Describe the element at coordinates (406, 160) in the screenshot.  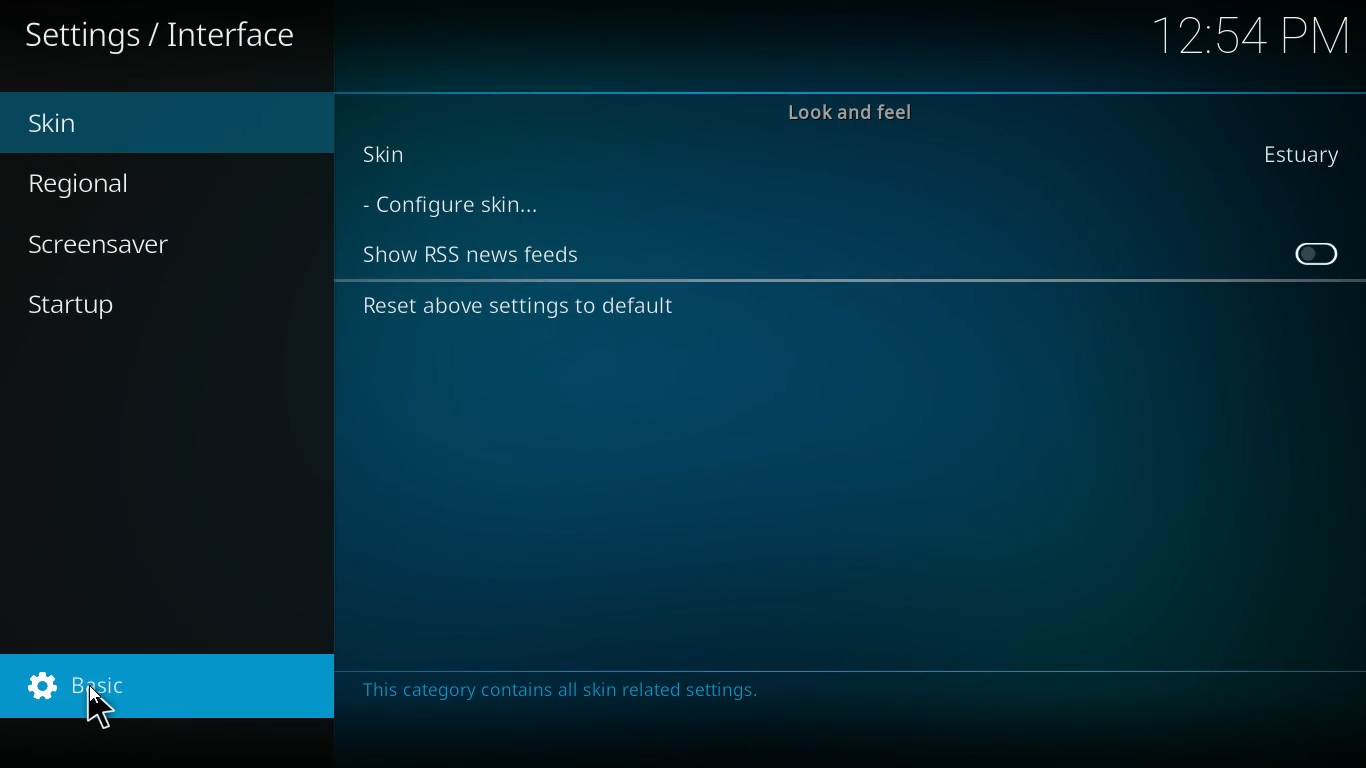
I see `skin` at that location.